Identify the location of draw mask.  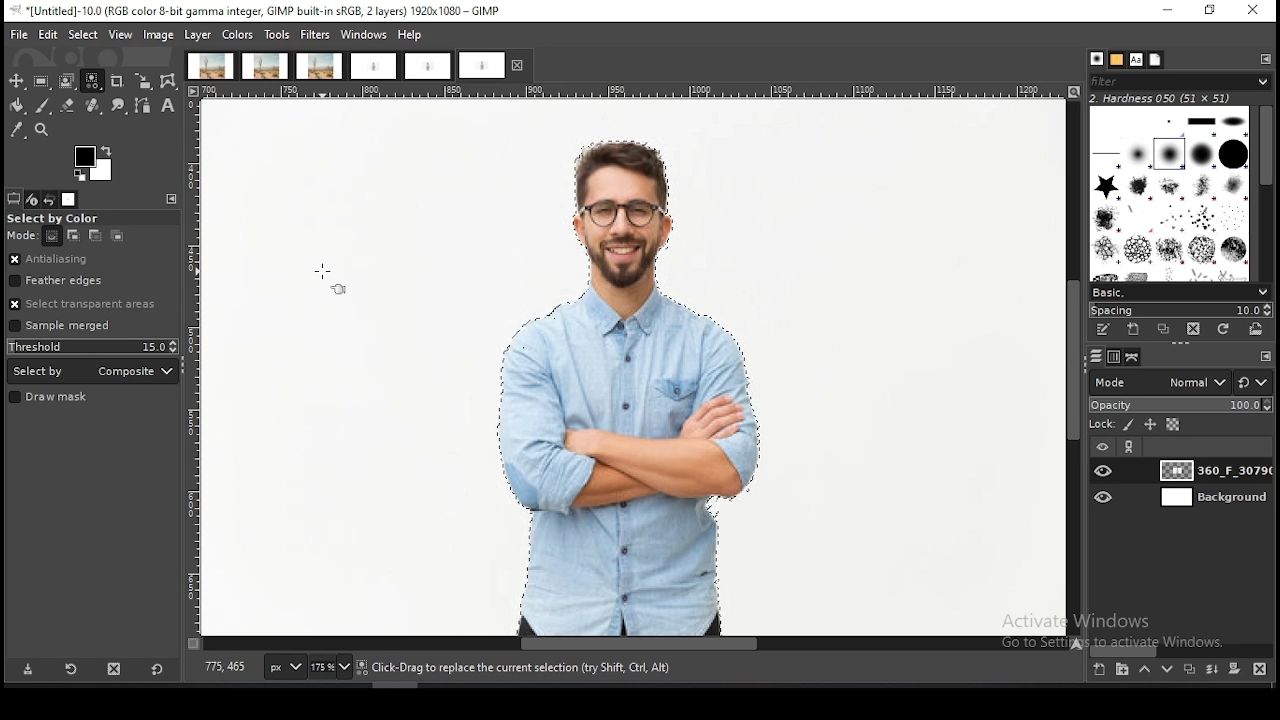
(51, 398).